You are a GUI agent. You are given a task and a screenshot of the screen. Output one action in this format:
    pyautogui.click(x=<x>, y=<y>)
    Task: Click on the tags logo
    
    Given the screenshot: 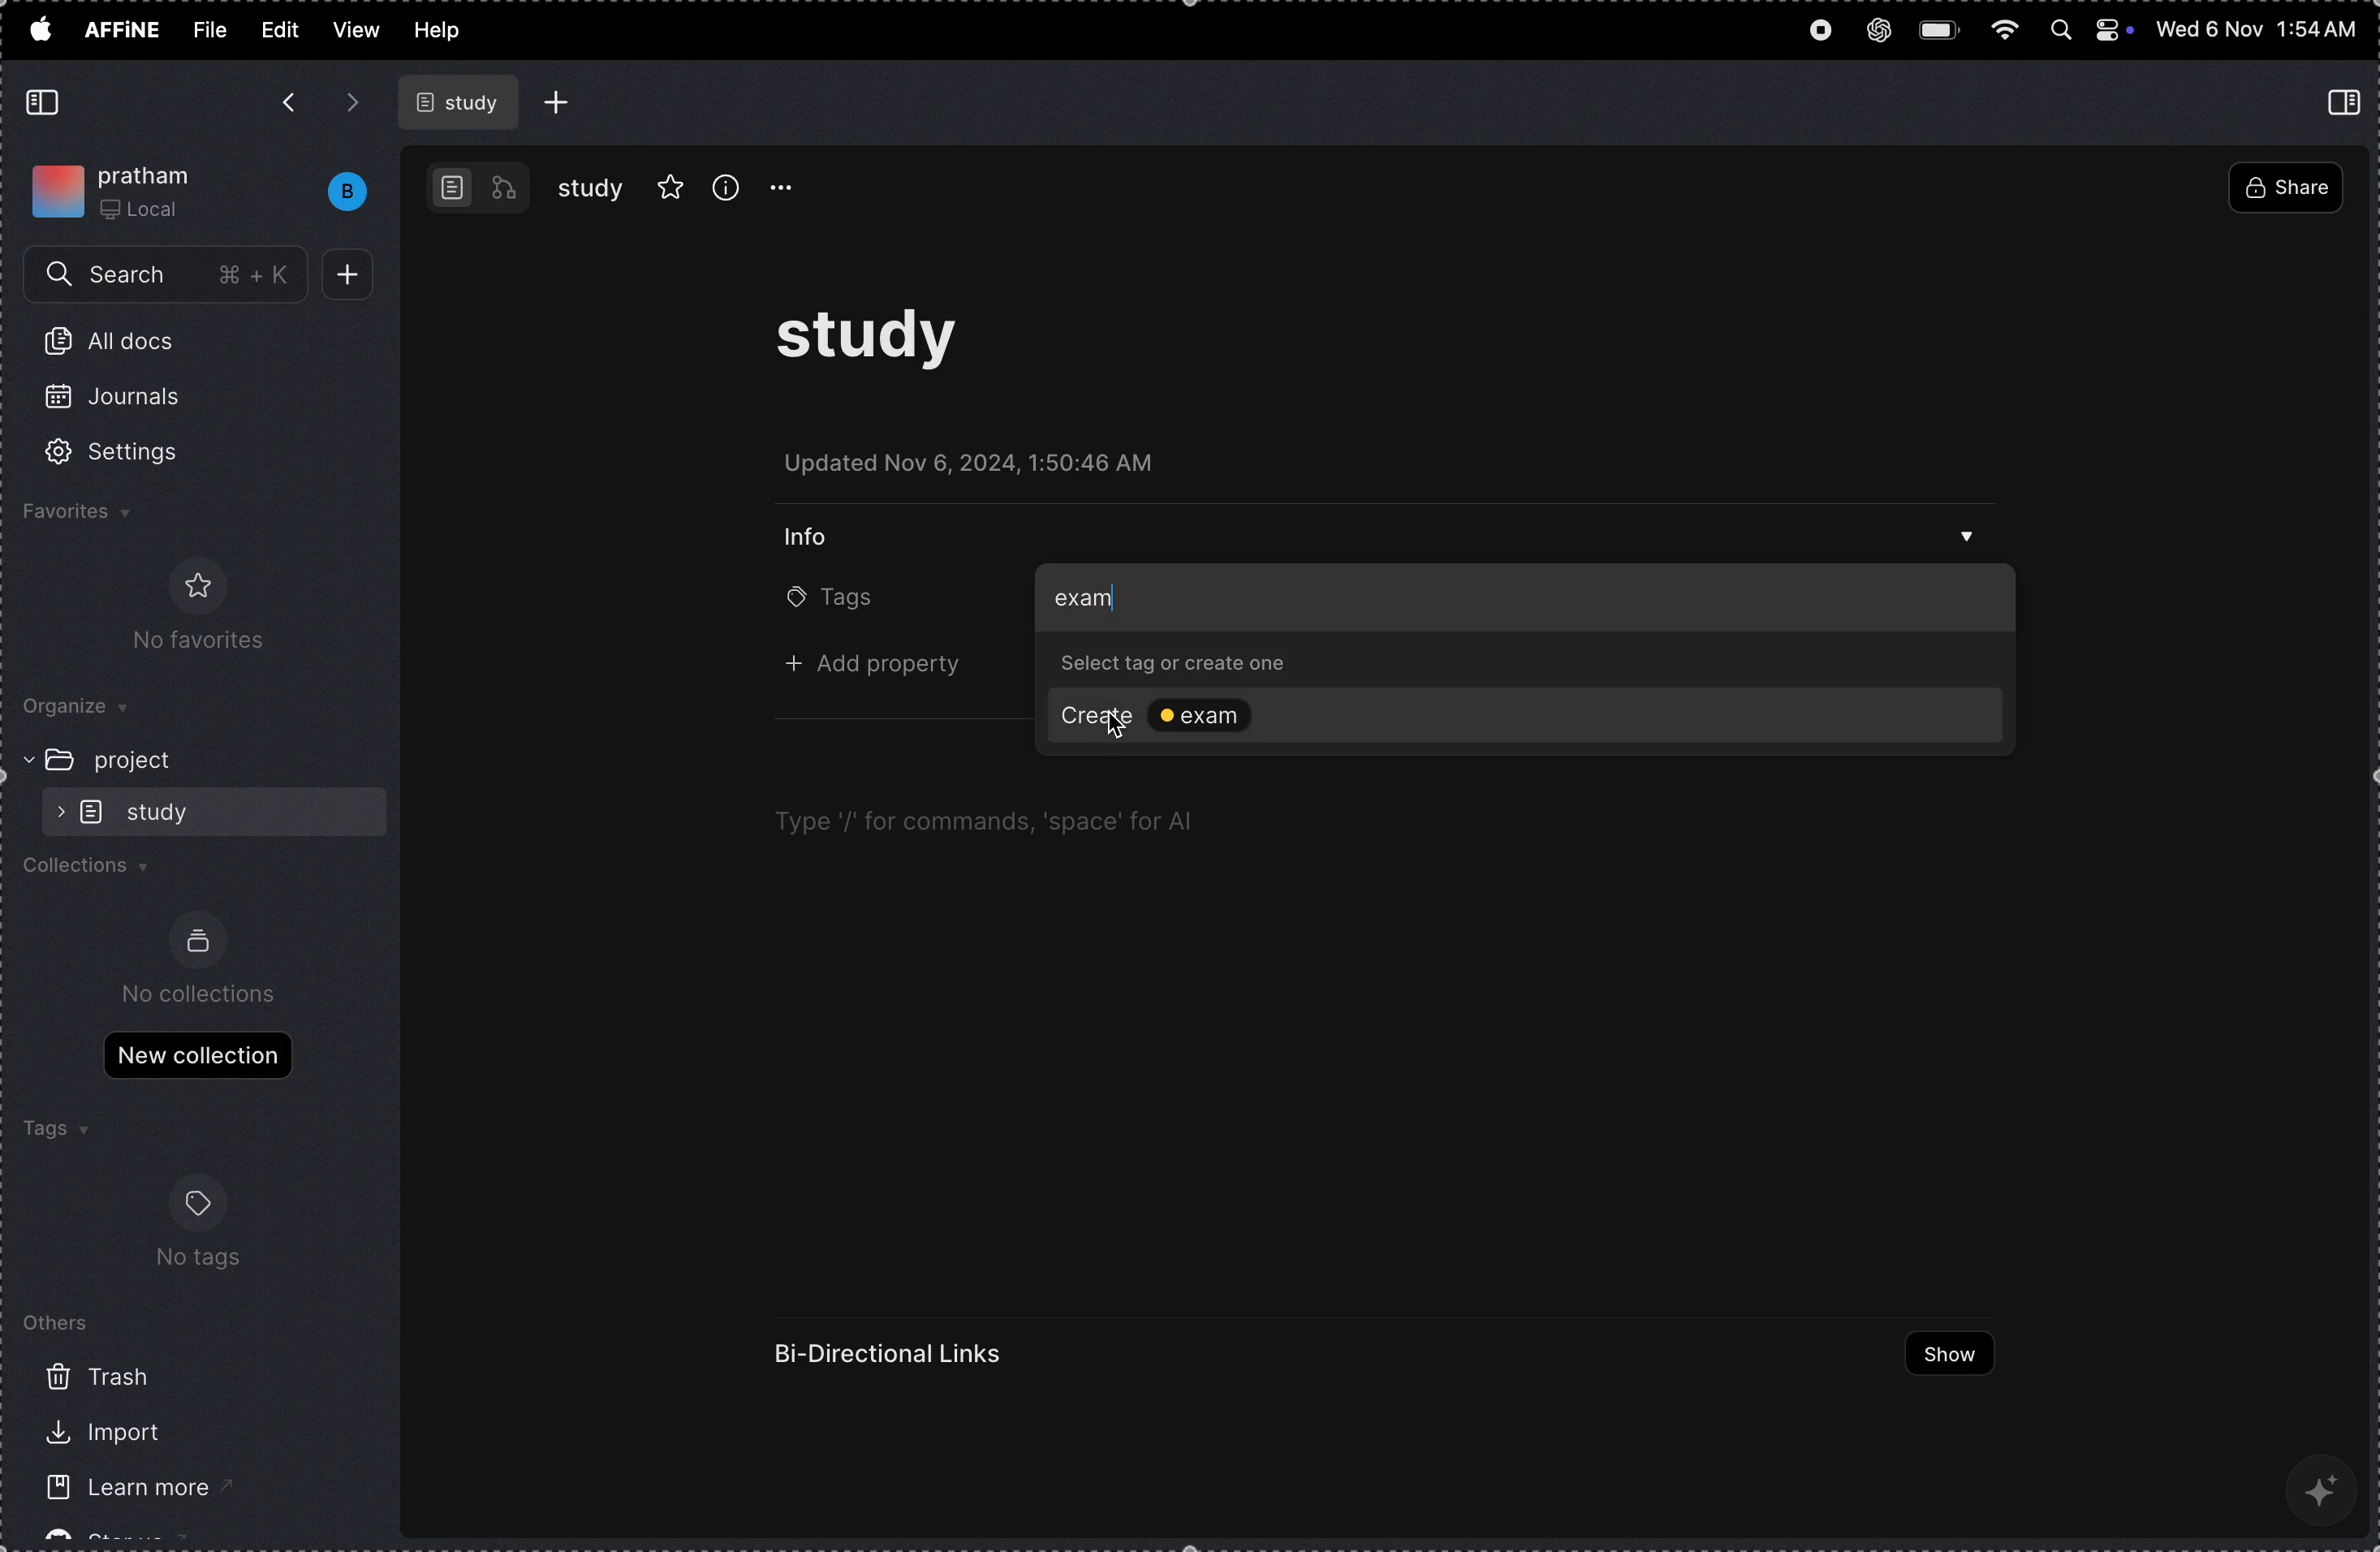 What is the action you would take?
    pyautogui.click(x=198, y=1202)
    